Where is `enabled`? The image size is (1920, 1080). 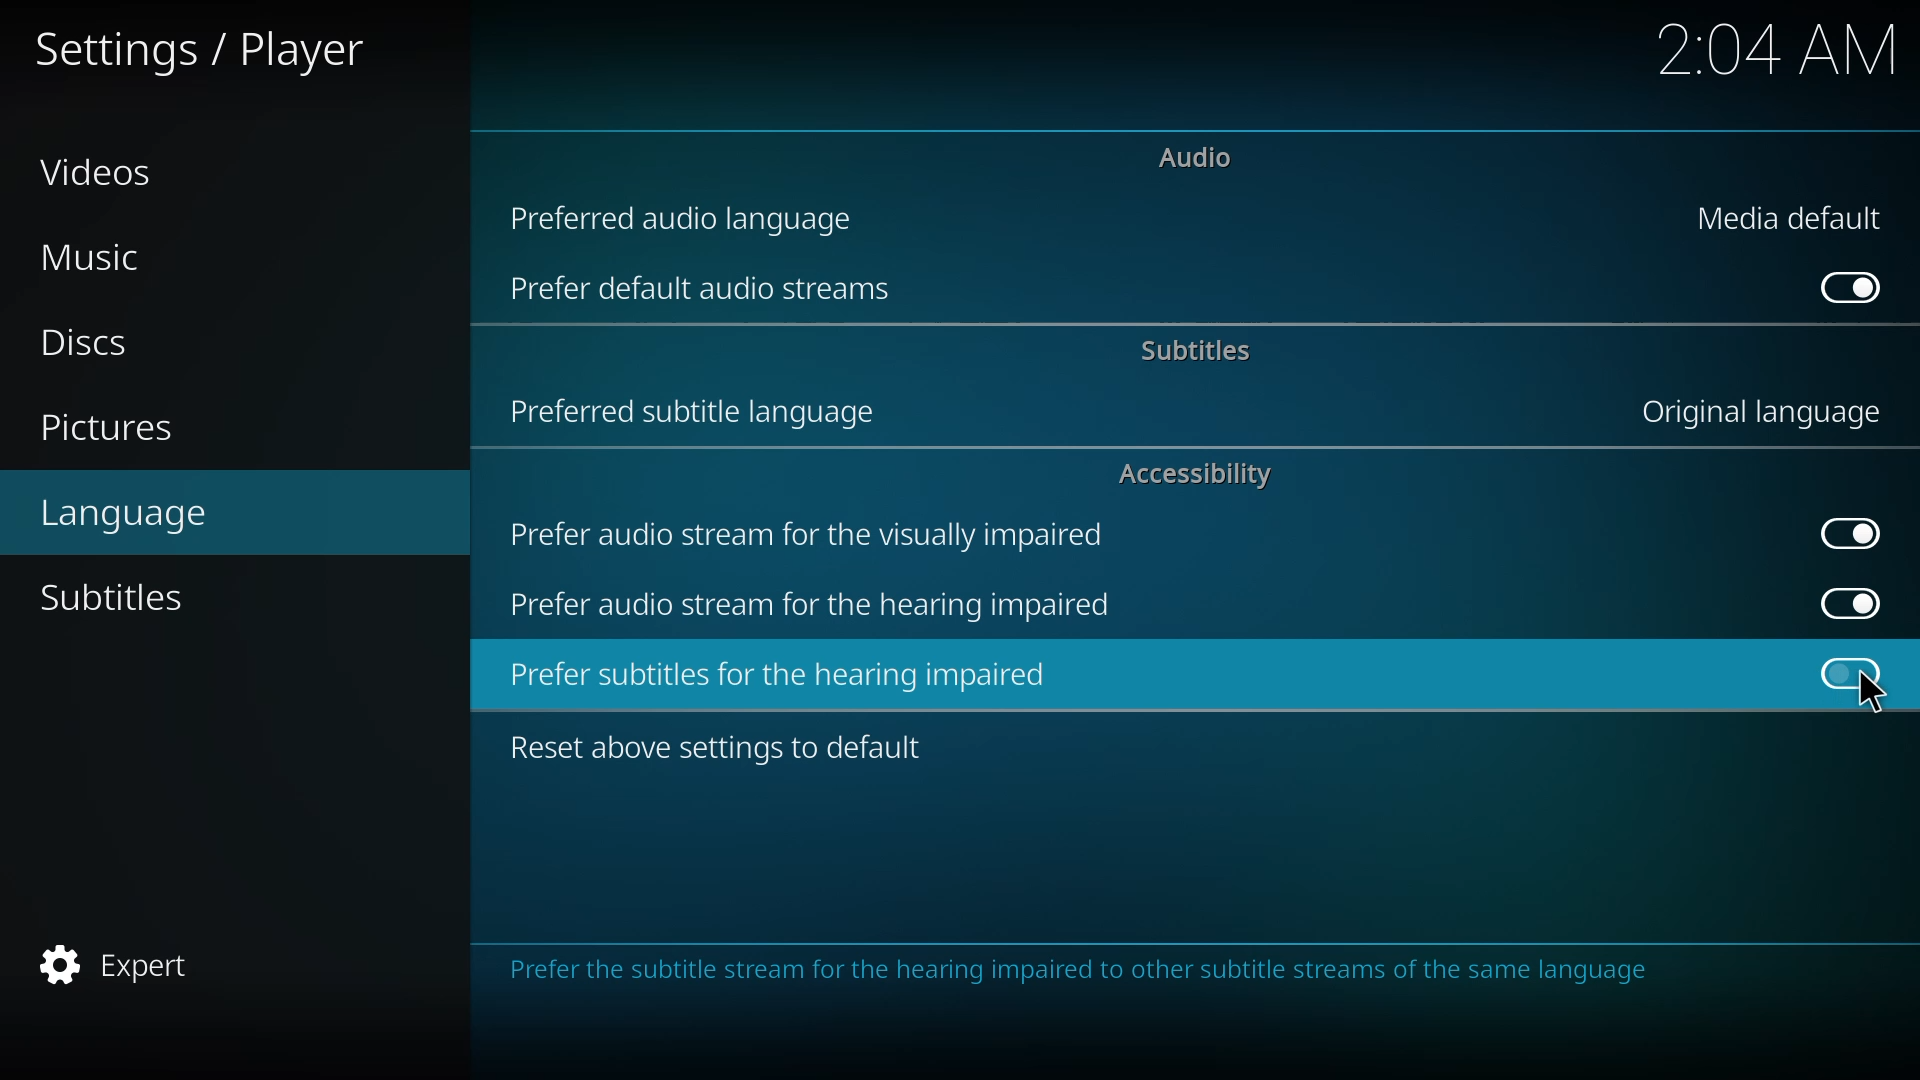
enabled is located at coordinates (1844, 599).